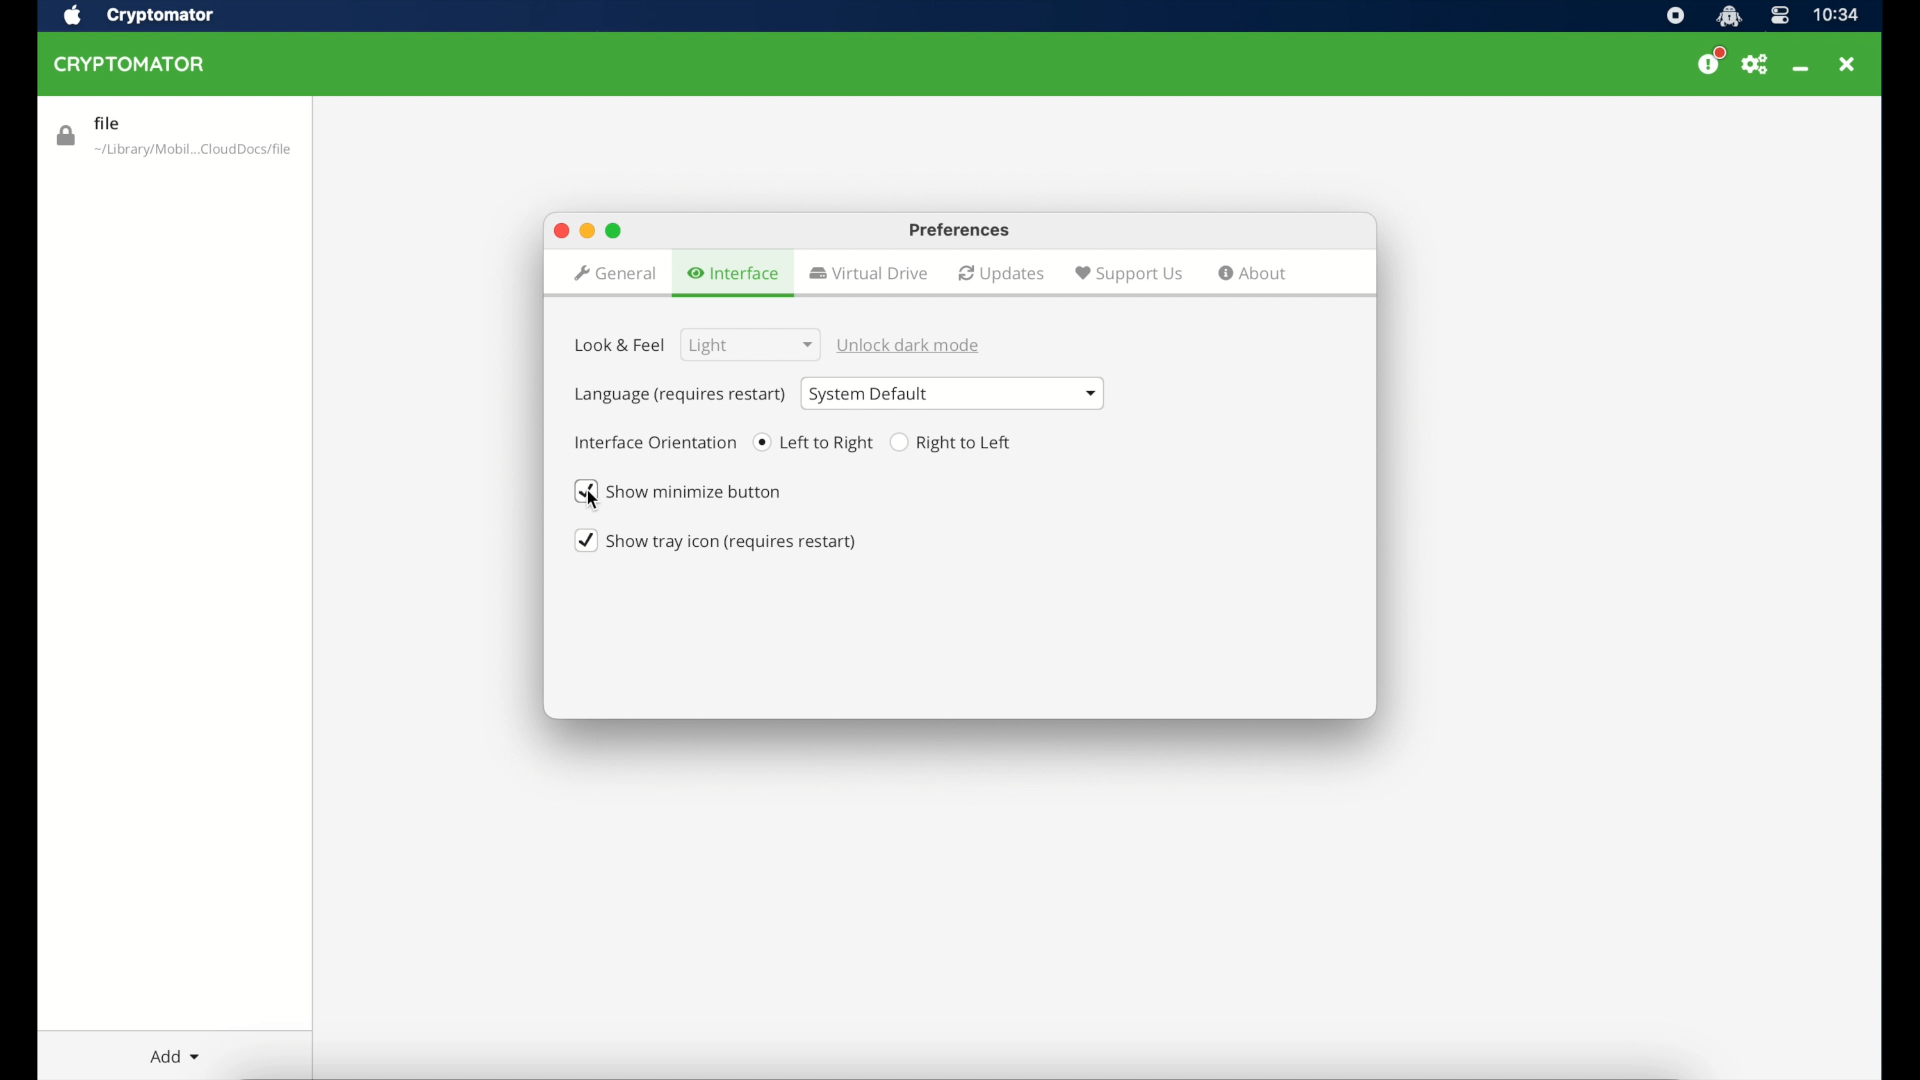 The width and height of the screenshot is (1920, 1080). I want to click on add dropdown, so click(176, 1056).